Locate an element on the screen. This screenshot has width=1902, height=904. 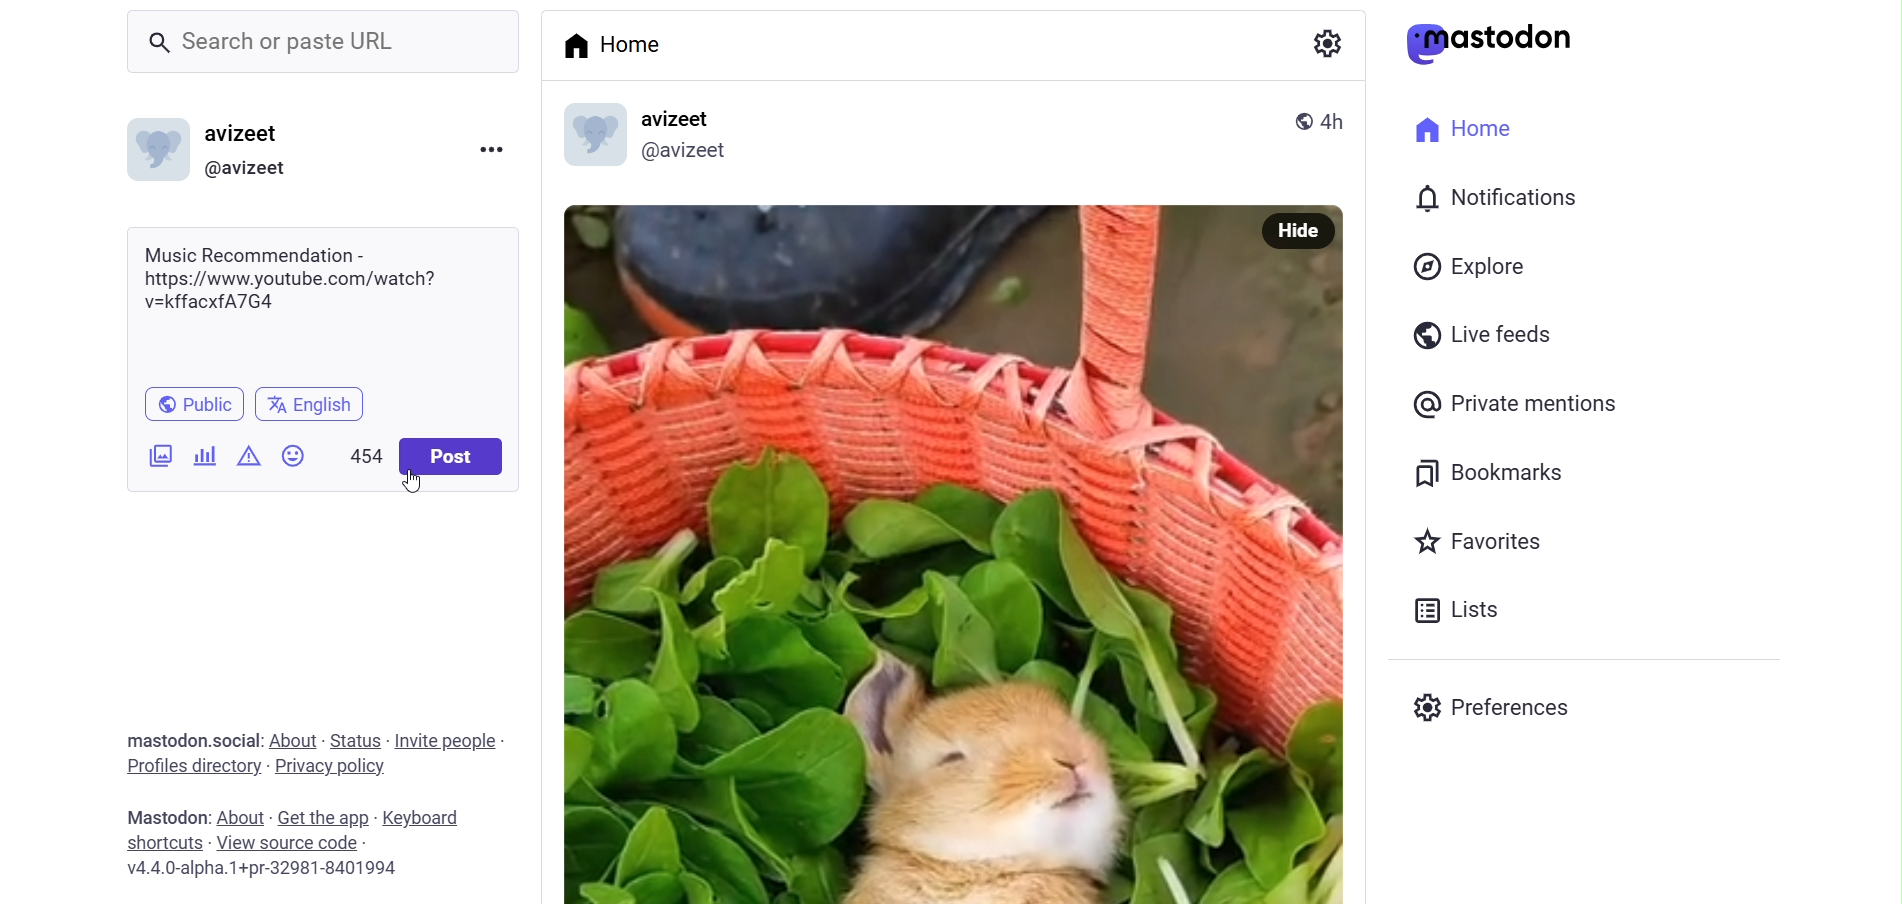
Lists is located at coordinates (1455, 608).